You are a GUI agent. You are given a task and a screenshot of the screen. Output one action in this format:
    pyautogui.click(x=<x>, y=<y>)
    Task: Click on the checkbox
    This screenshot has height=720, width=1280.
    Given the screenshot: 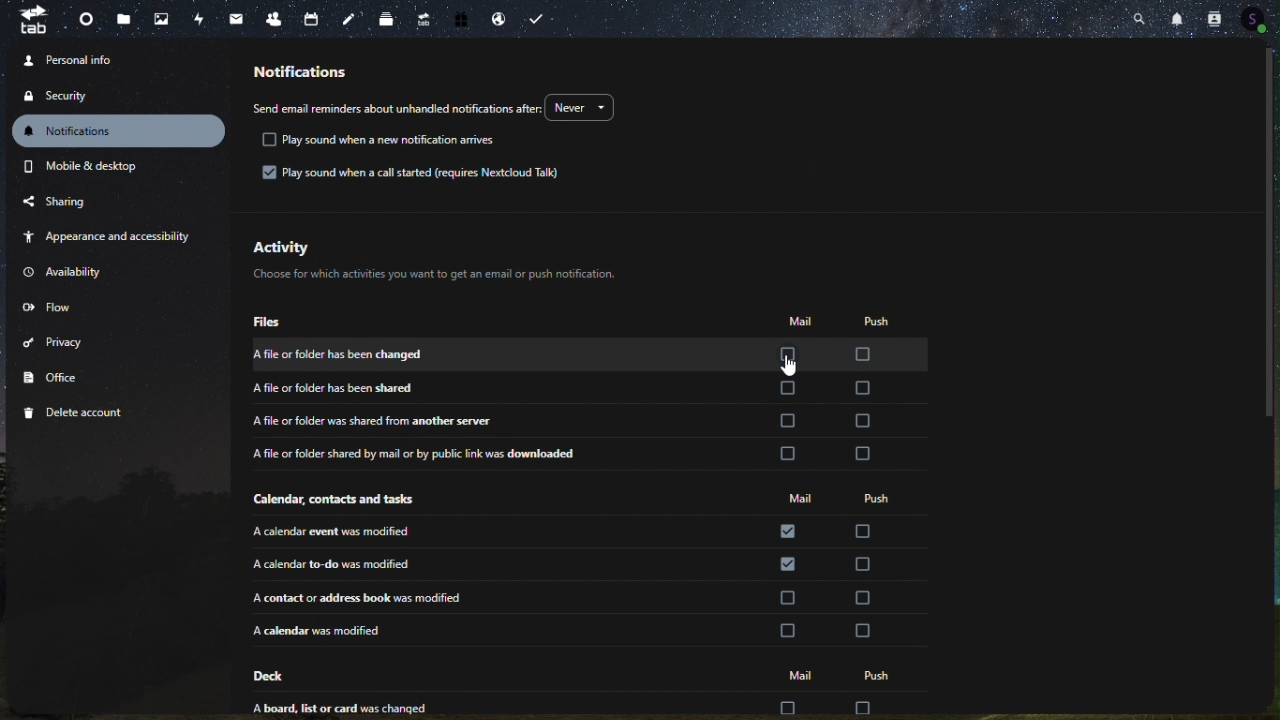 What is the action you would take?
    pyautogui.click(x=267, y=171)
    